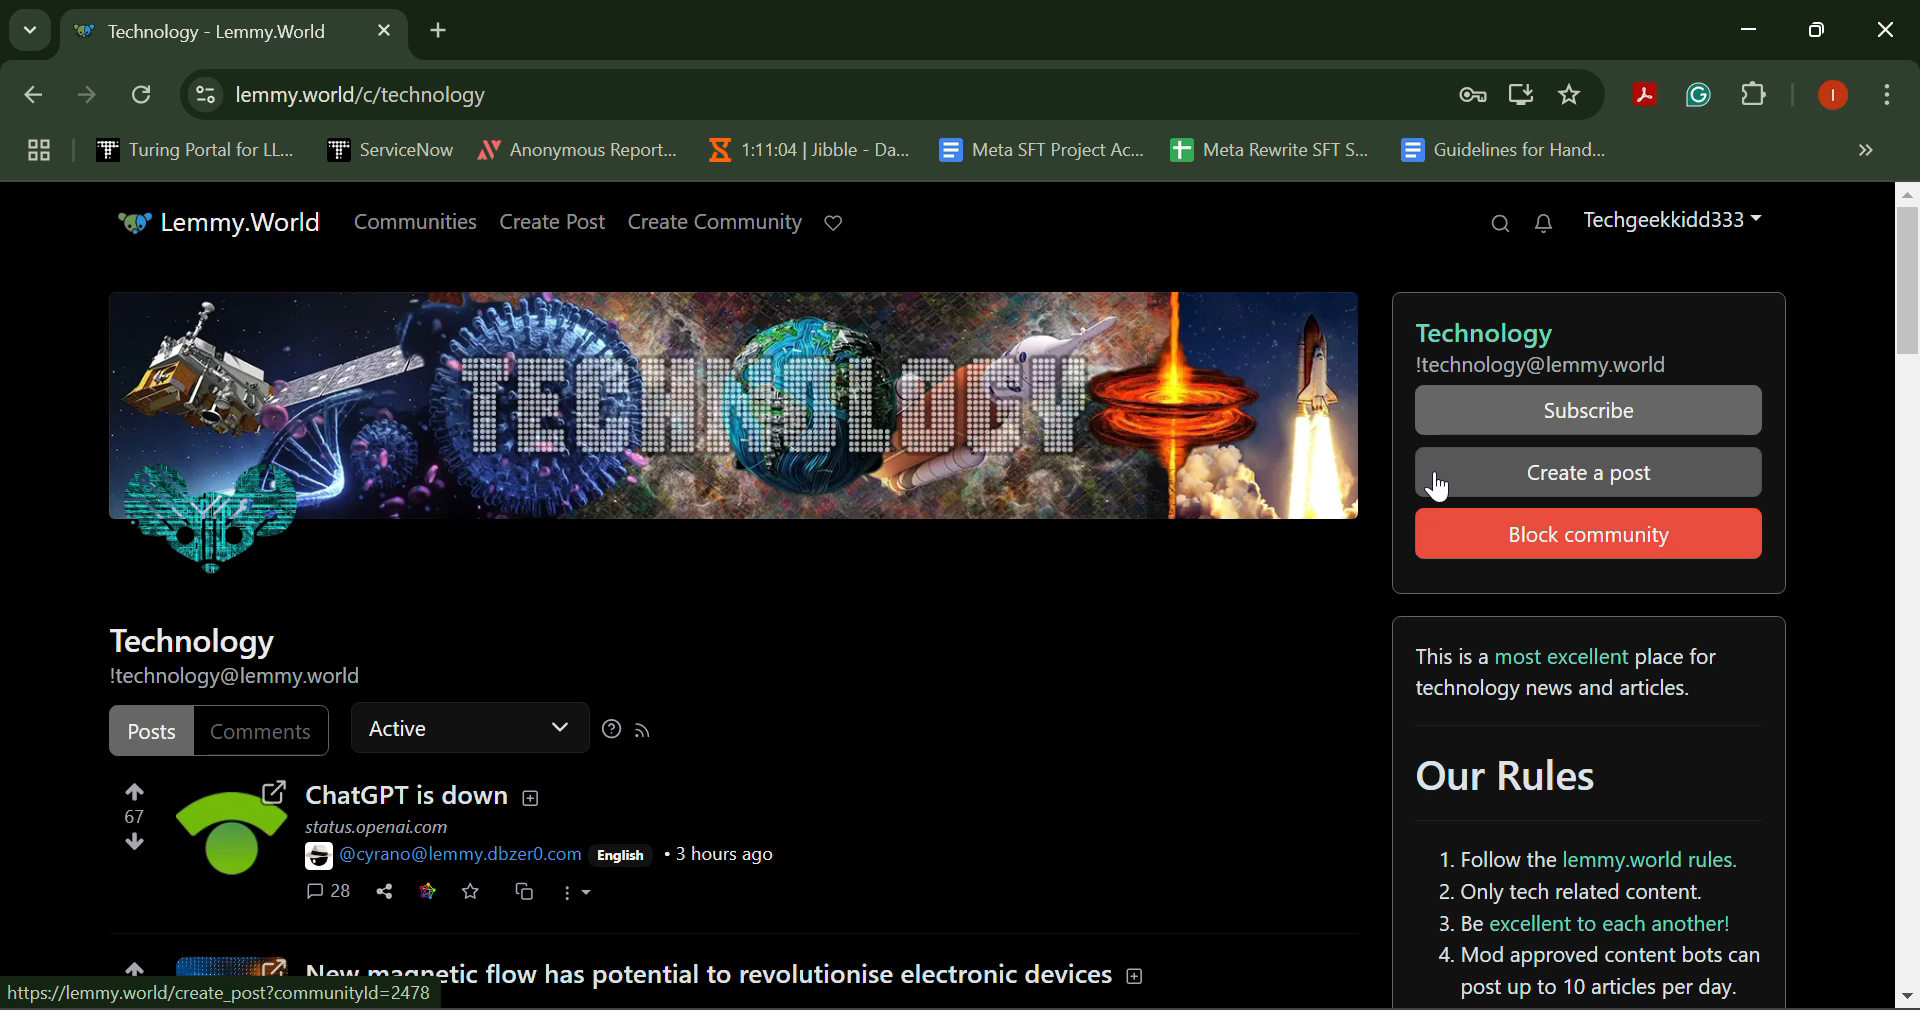 The height and width of the screenshot is (1010, 1920). What do you see at coordinates (445, 856) in the screenshot?
I see `@cyrano@lemmy.dbzer0.com` at bounding box center [445, 856].